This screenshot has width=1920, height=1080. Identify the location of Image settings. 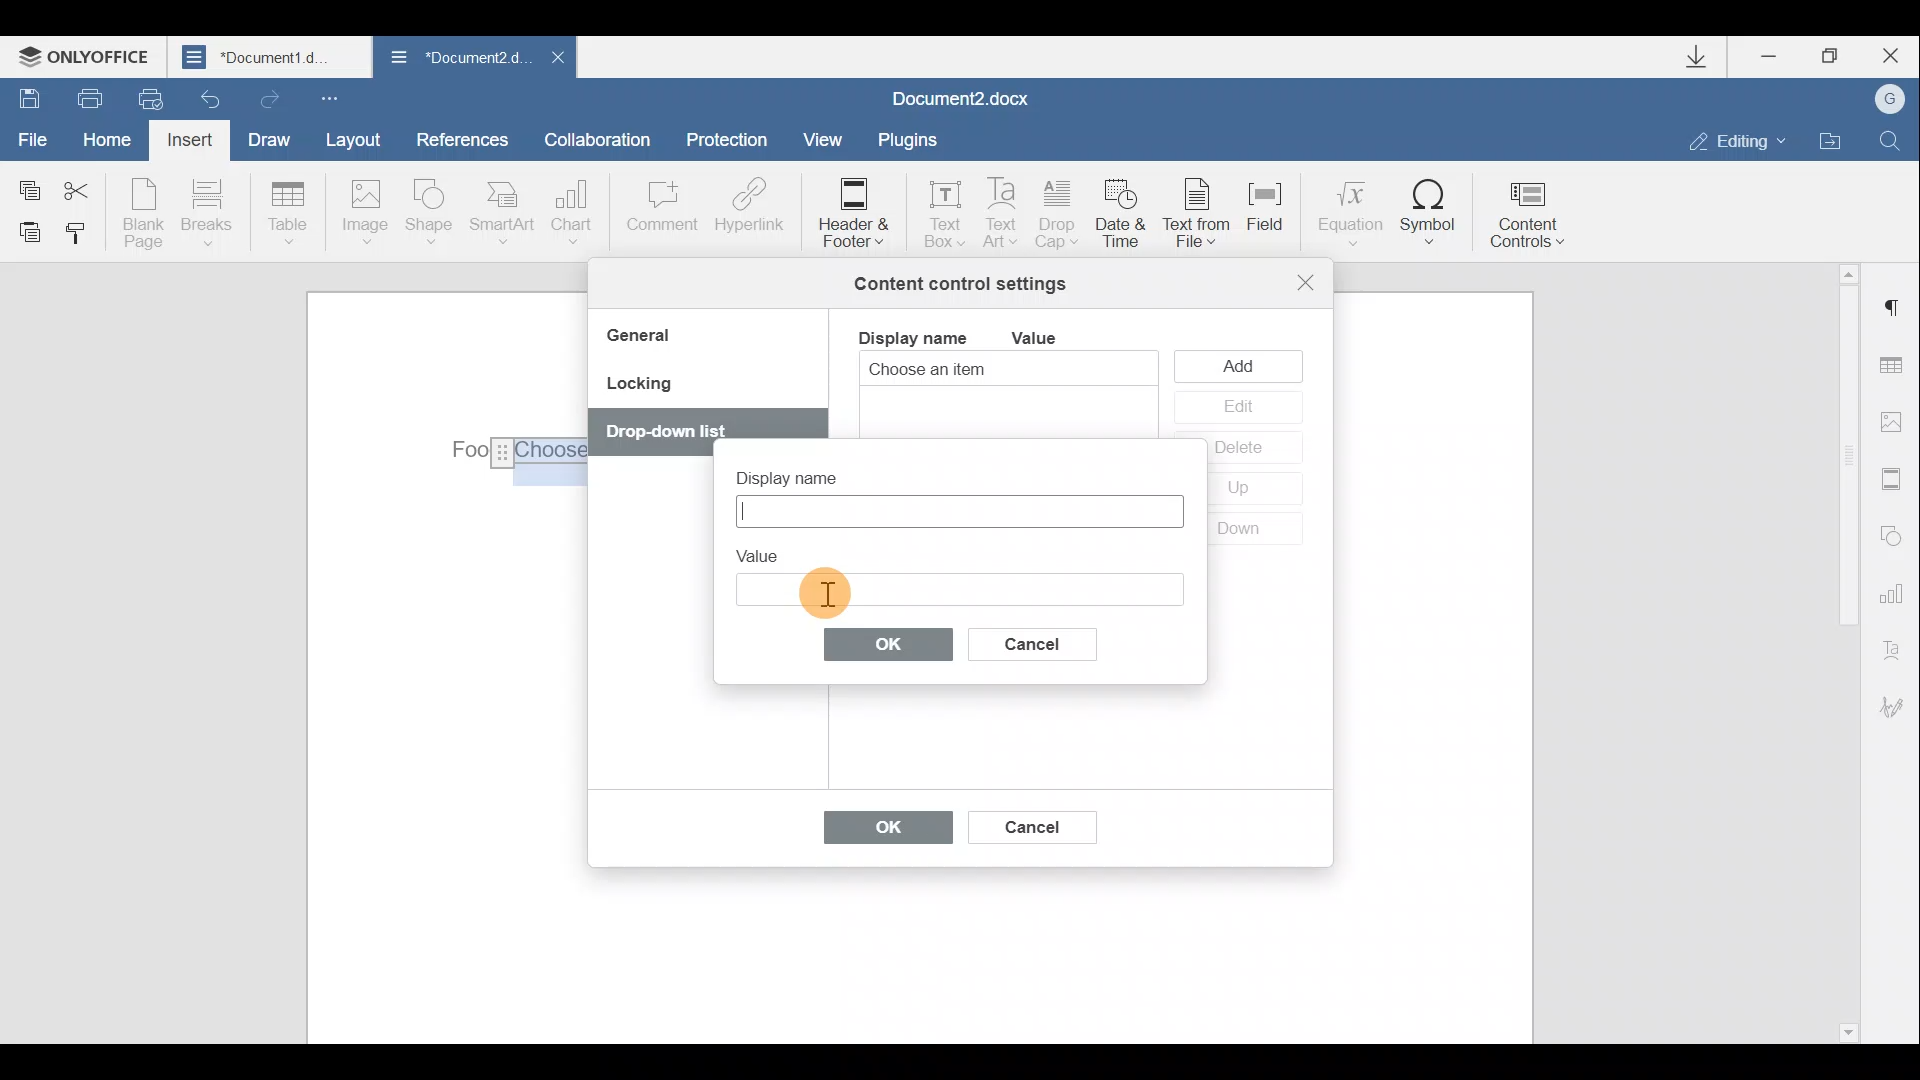
(1896, 422).